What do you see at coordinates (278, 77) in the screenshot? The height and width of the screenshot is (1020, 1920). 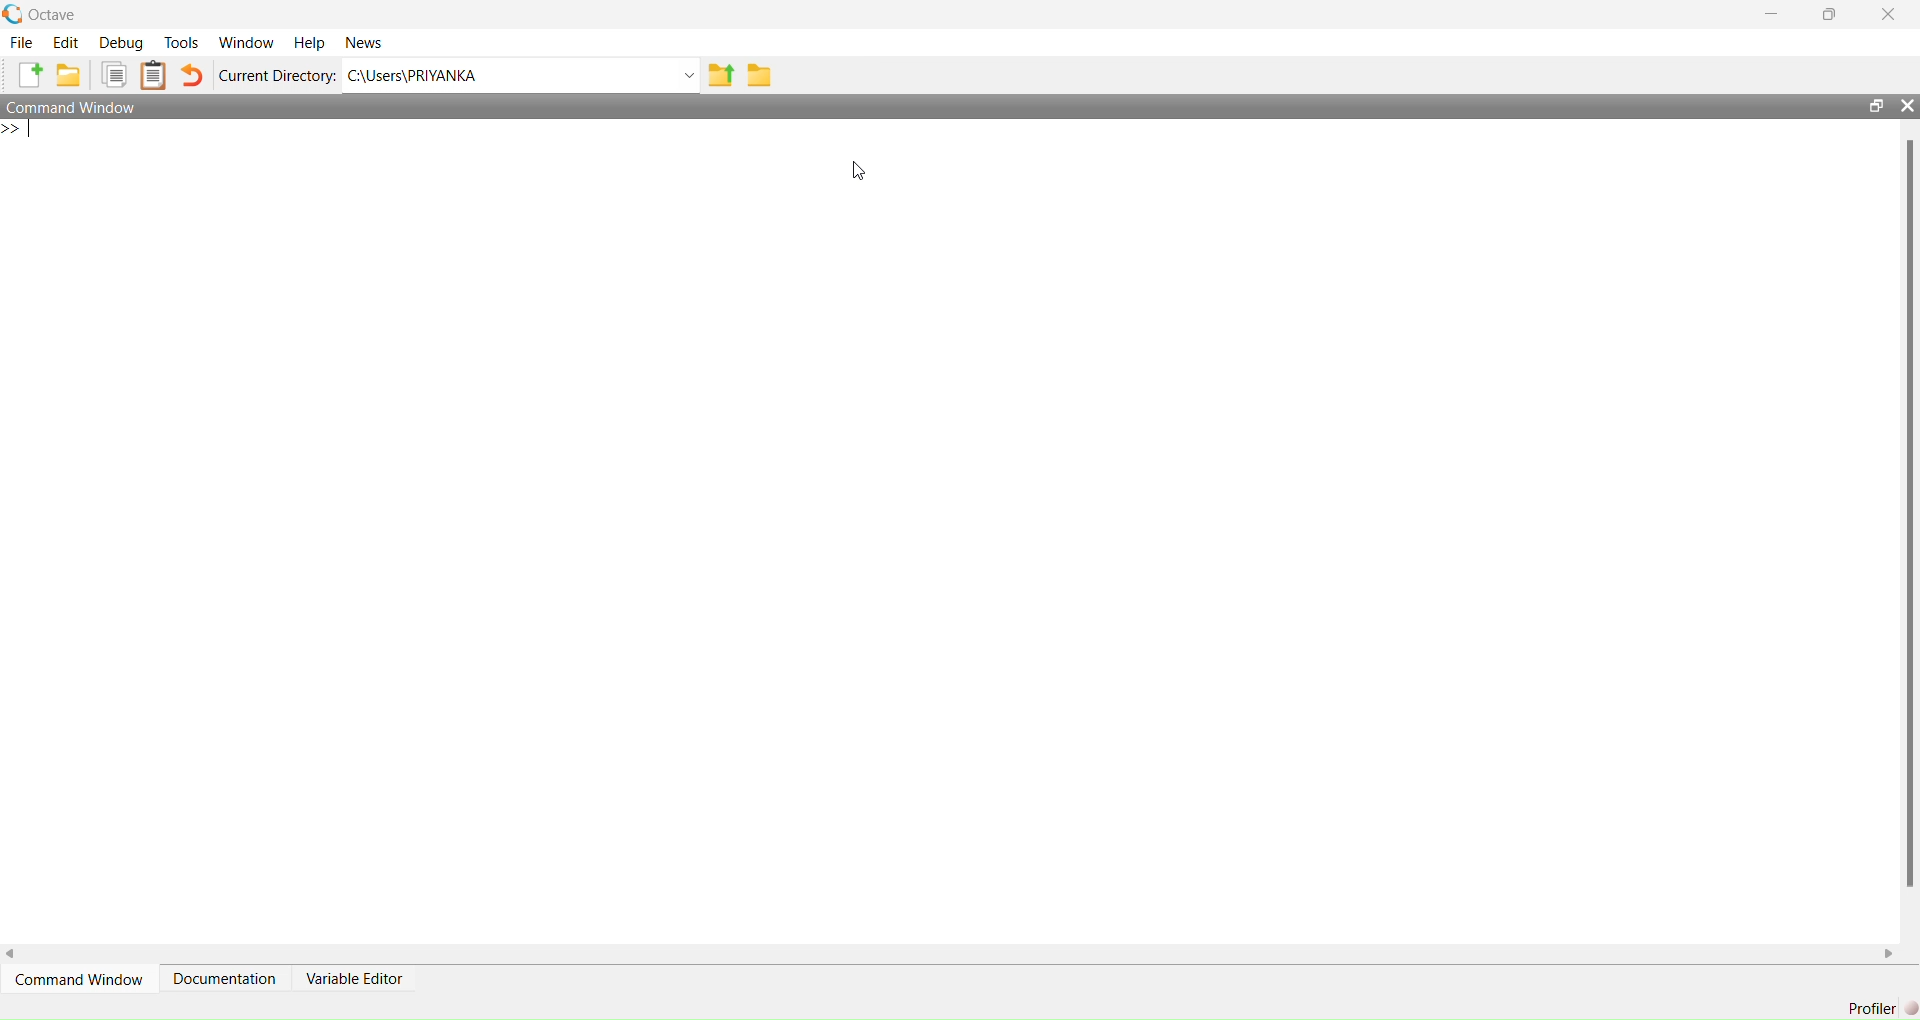 I see `Current Directory:` at bounding box center [278, 77].